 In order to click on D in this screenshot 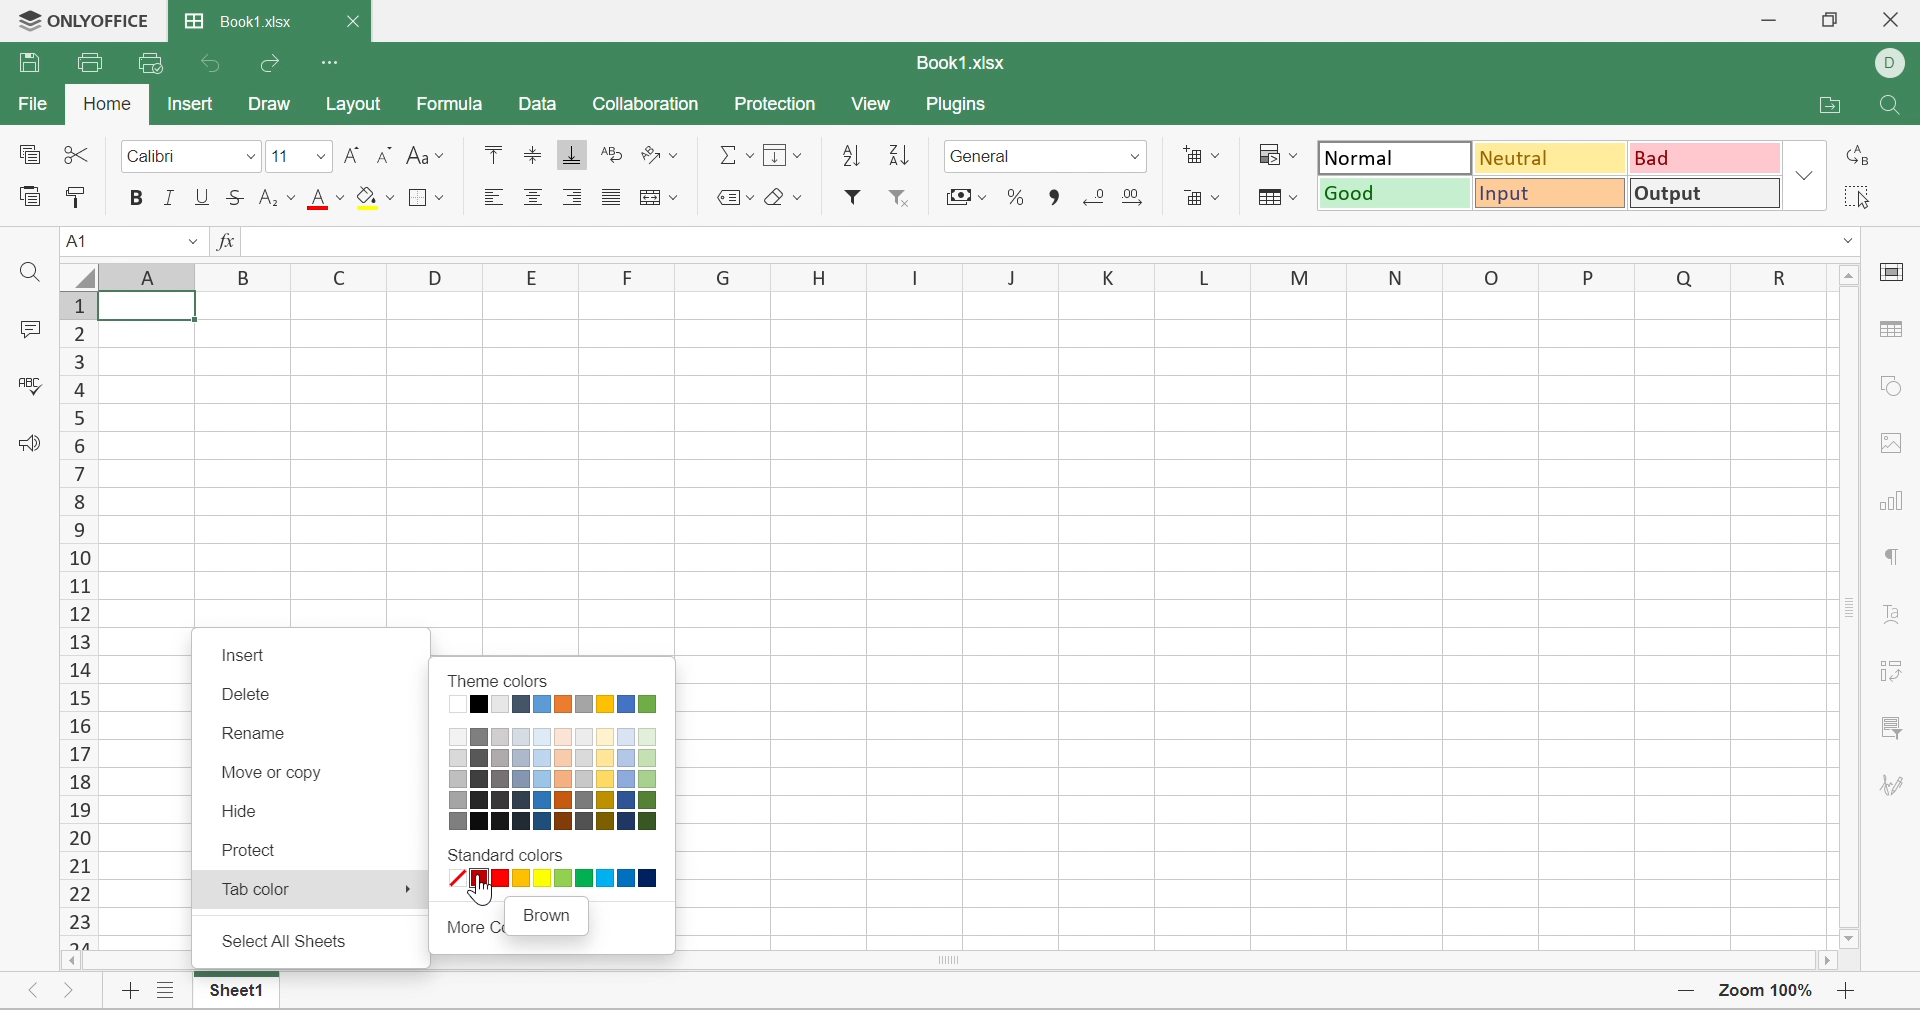, I will do `click(438, 277)`.